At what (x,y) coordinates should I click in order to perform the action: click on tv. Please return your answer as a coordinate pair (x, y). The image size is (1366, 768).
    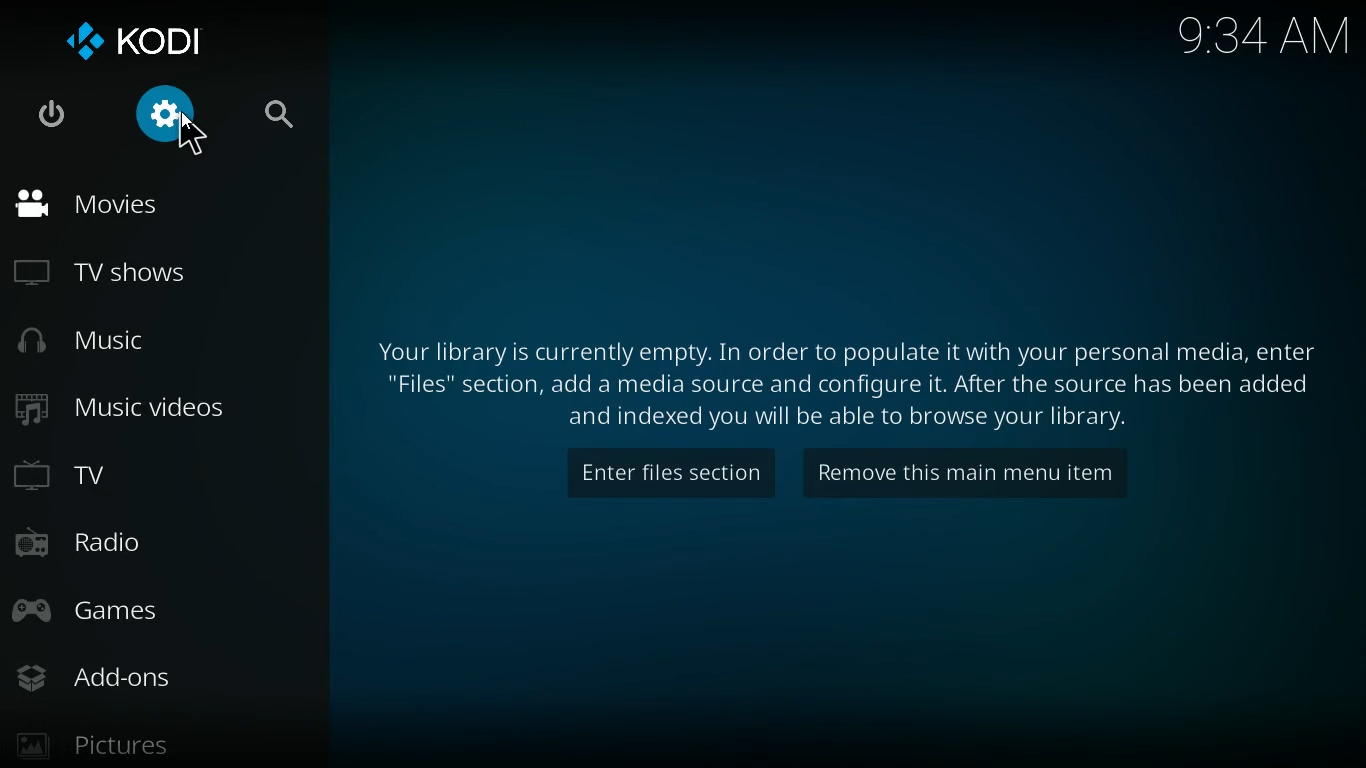
    Looking at the image, I should click on (136, 470).